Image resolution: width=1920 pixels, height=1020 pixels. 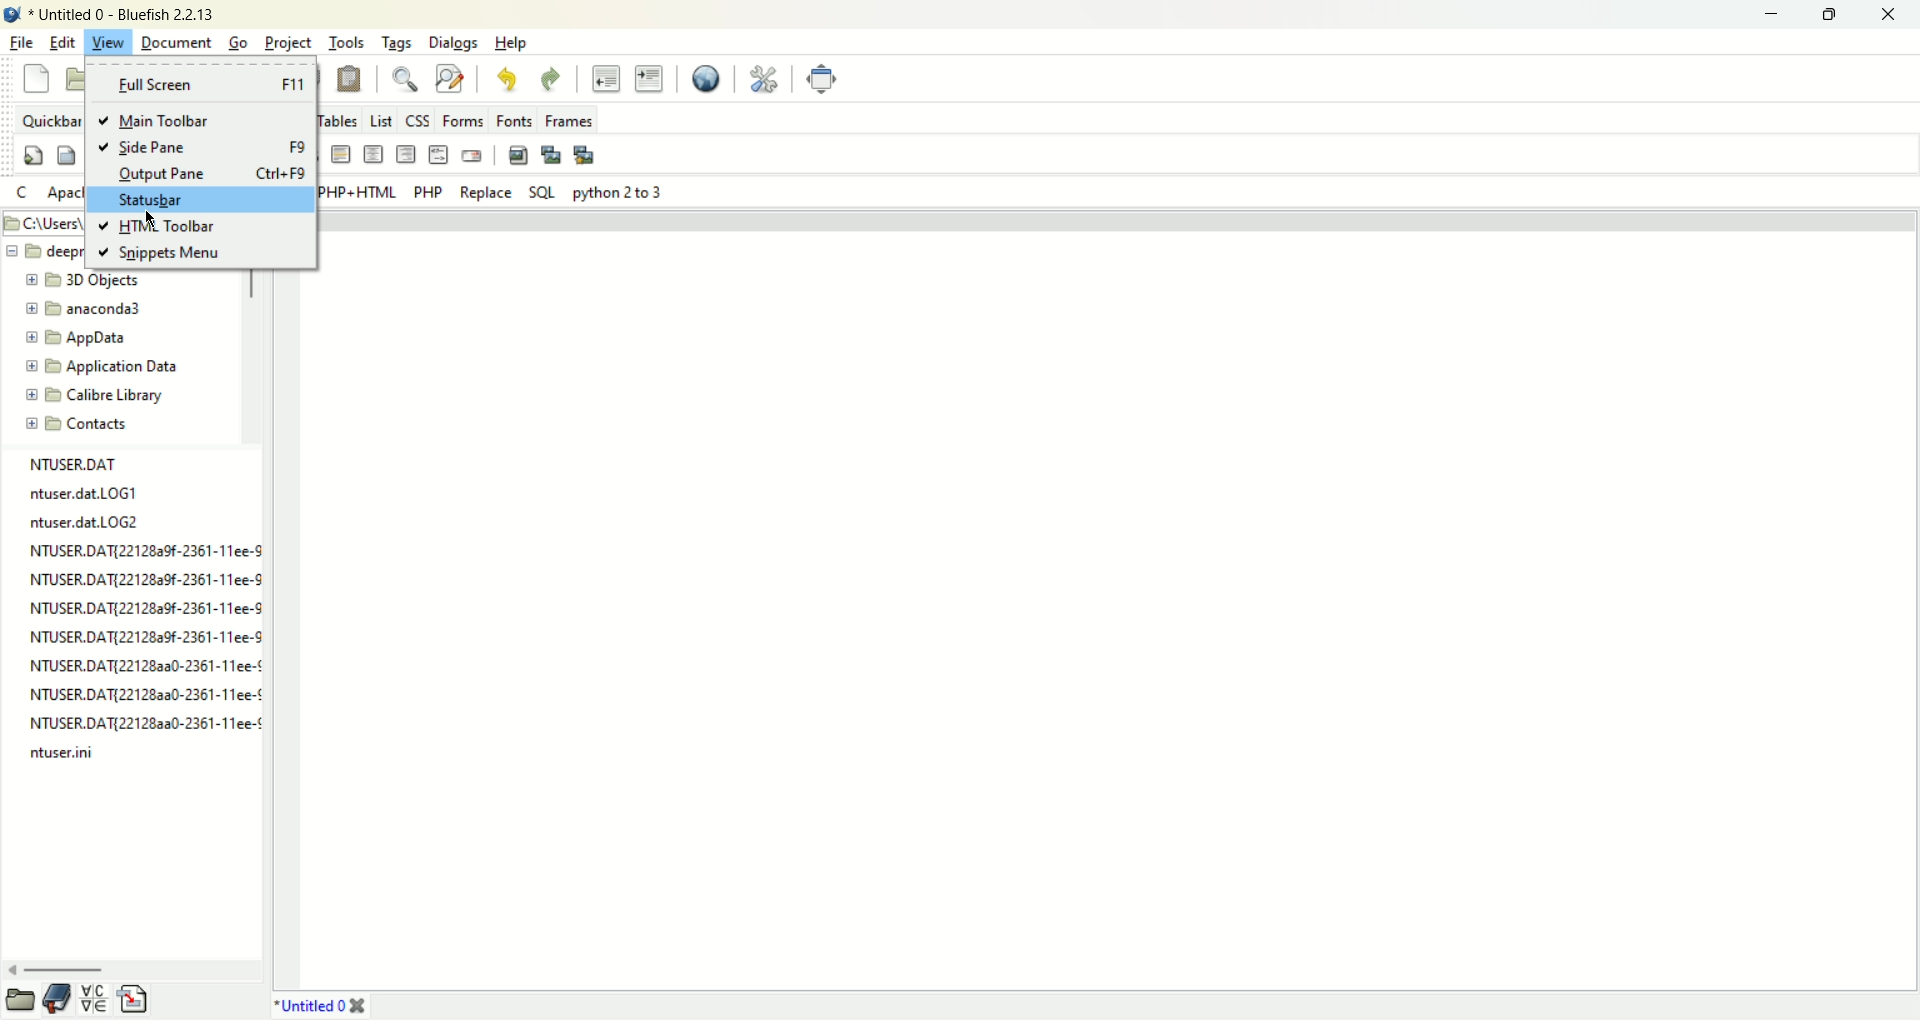 I want to click on NTUSER.DATI2212823a30-2361-11ee-¢, so click(x=147, y=663).